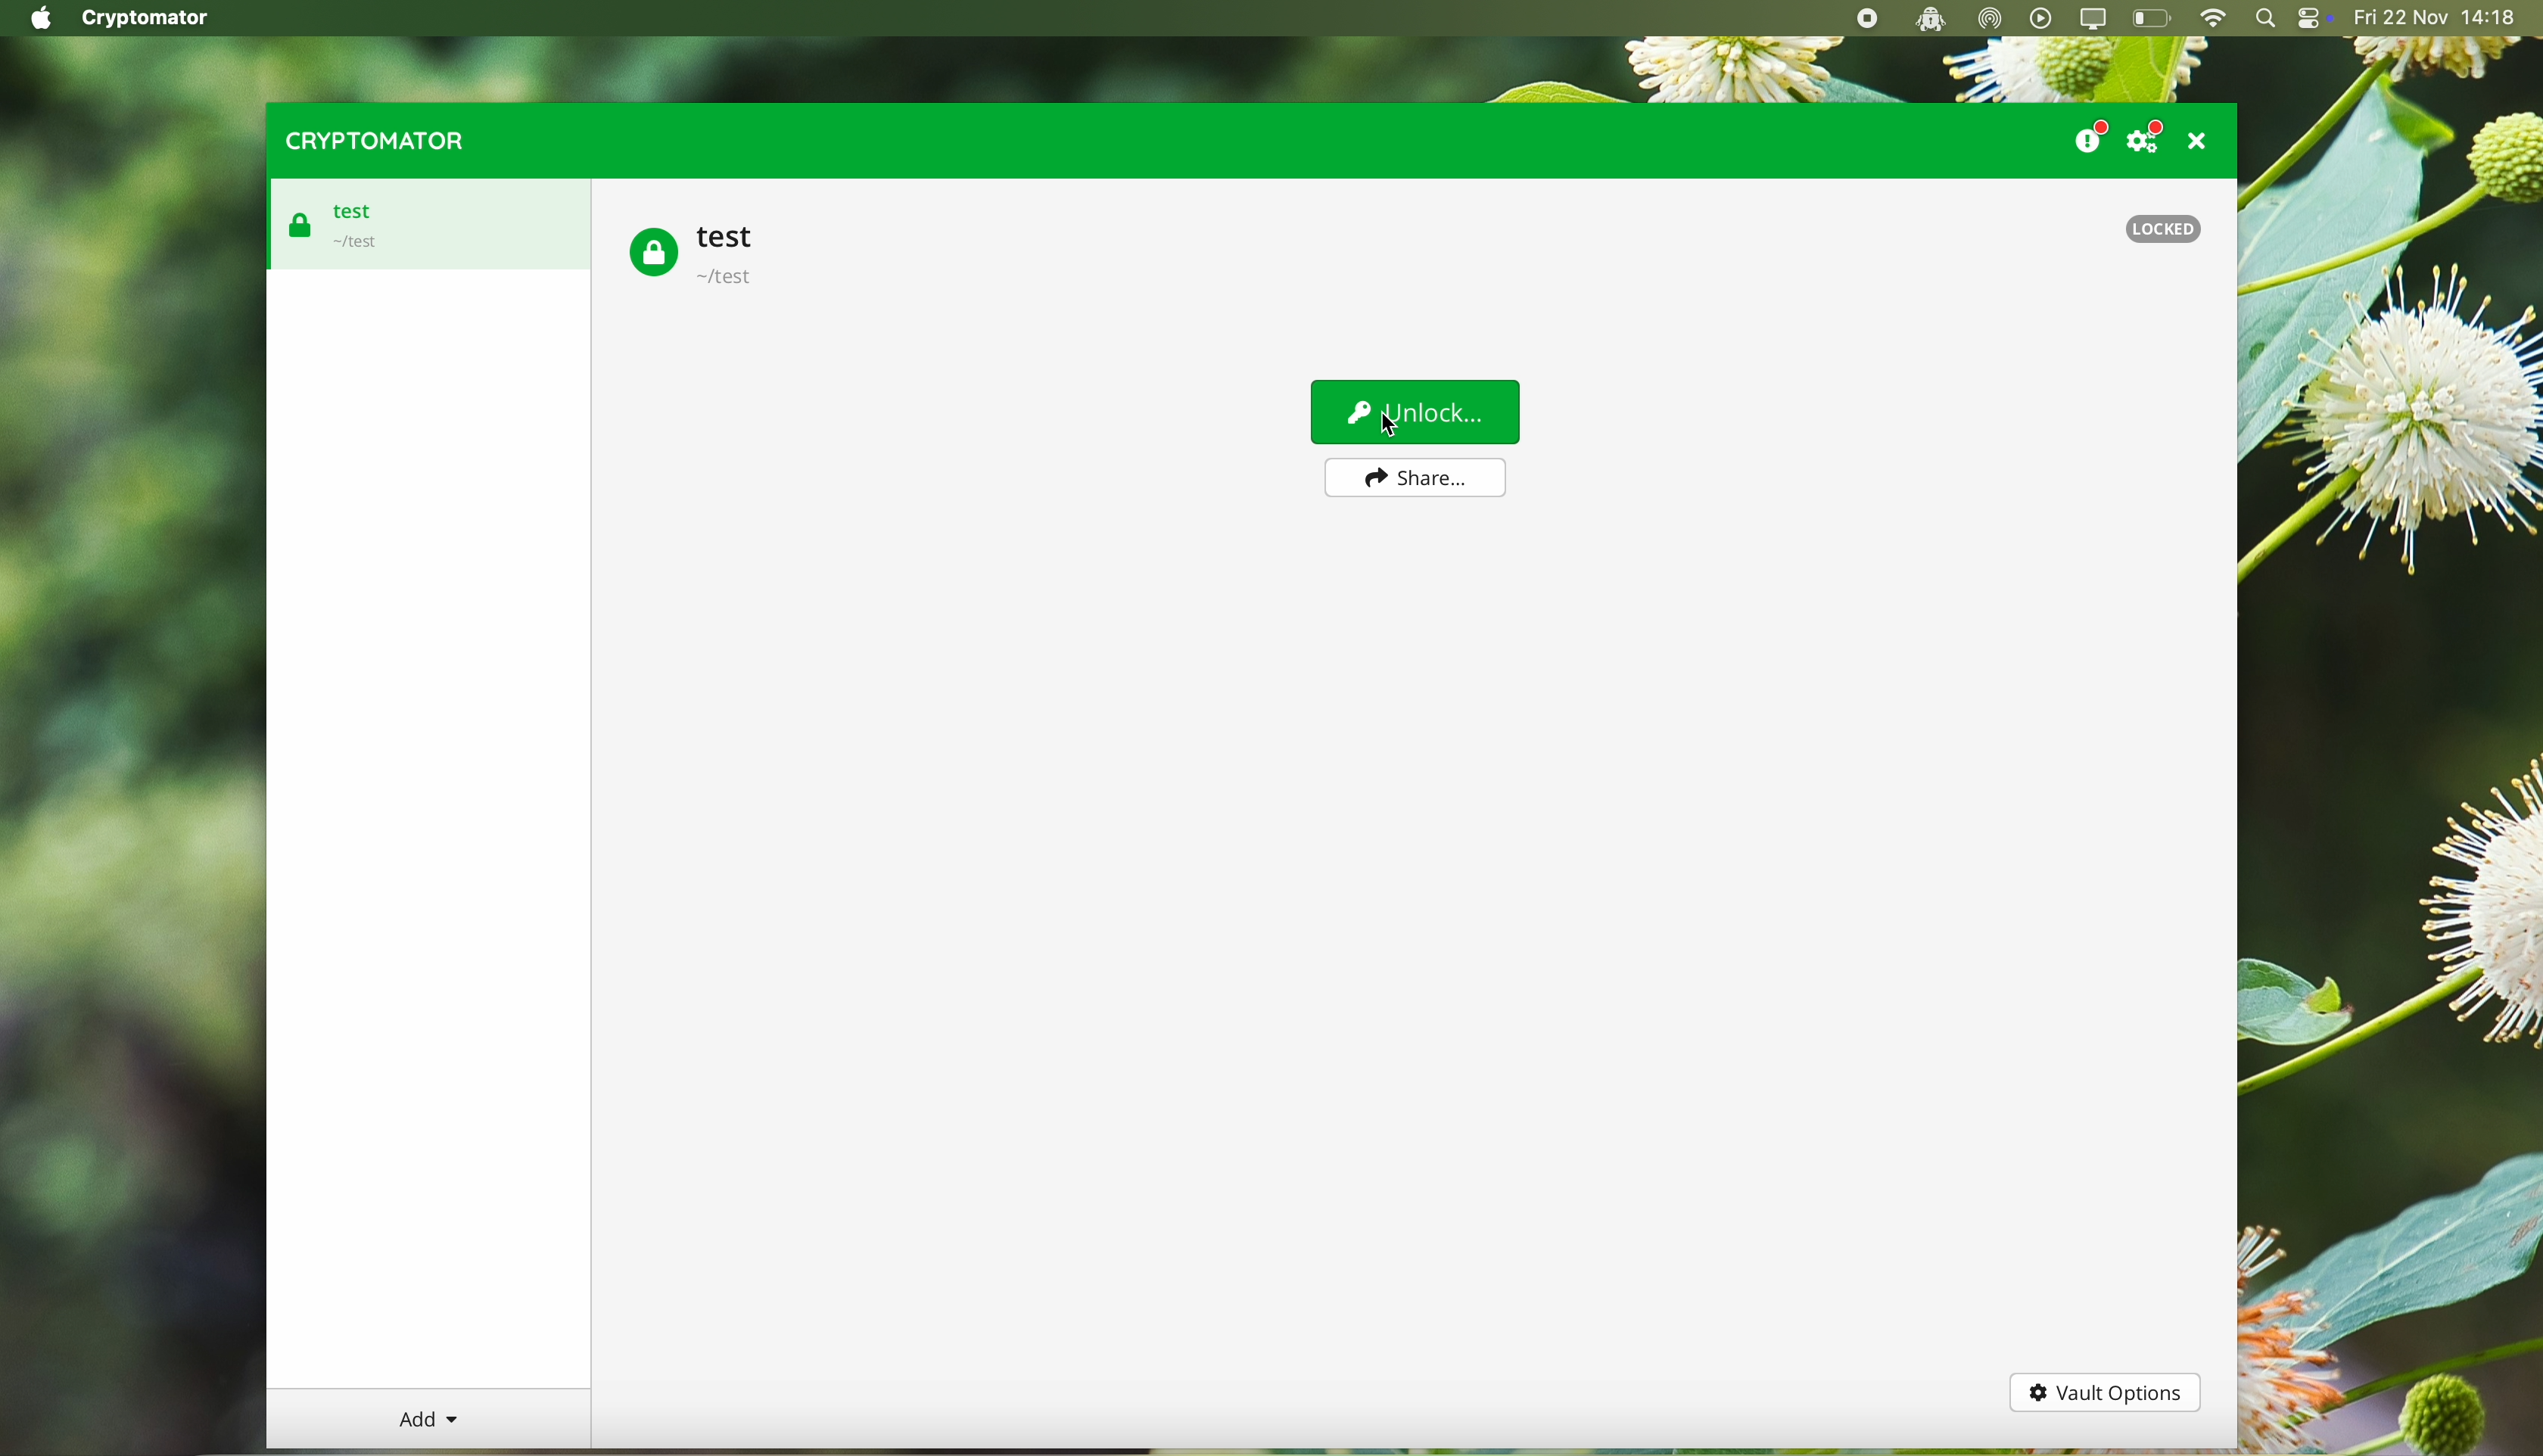 This screenshot has width=2543, height=1456. I want to click on Cryptomator, so click(148, 19).